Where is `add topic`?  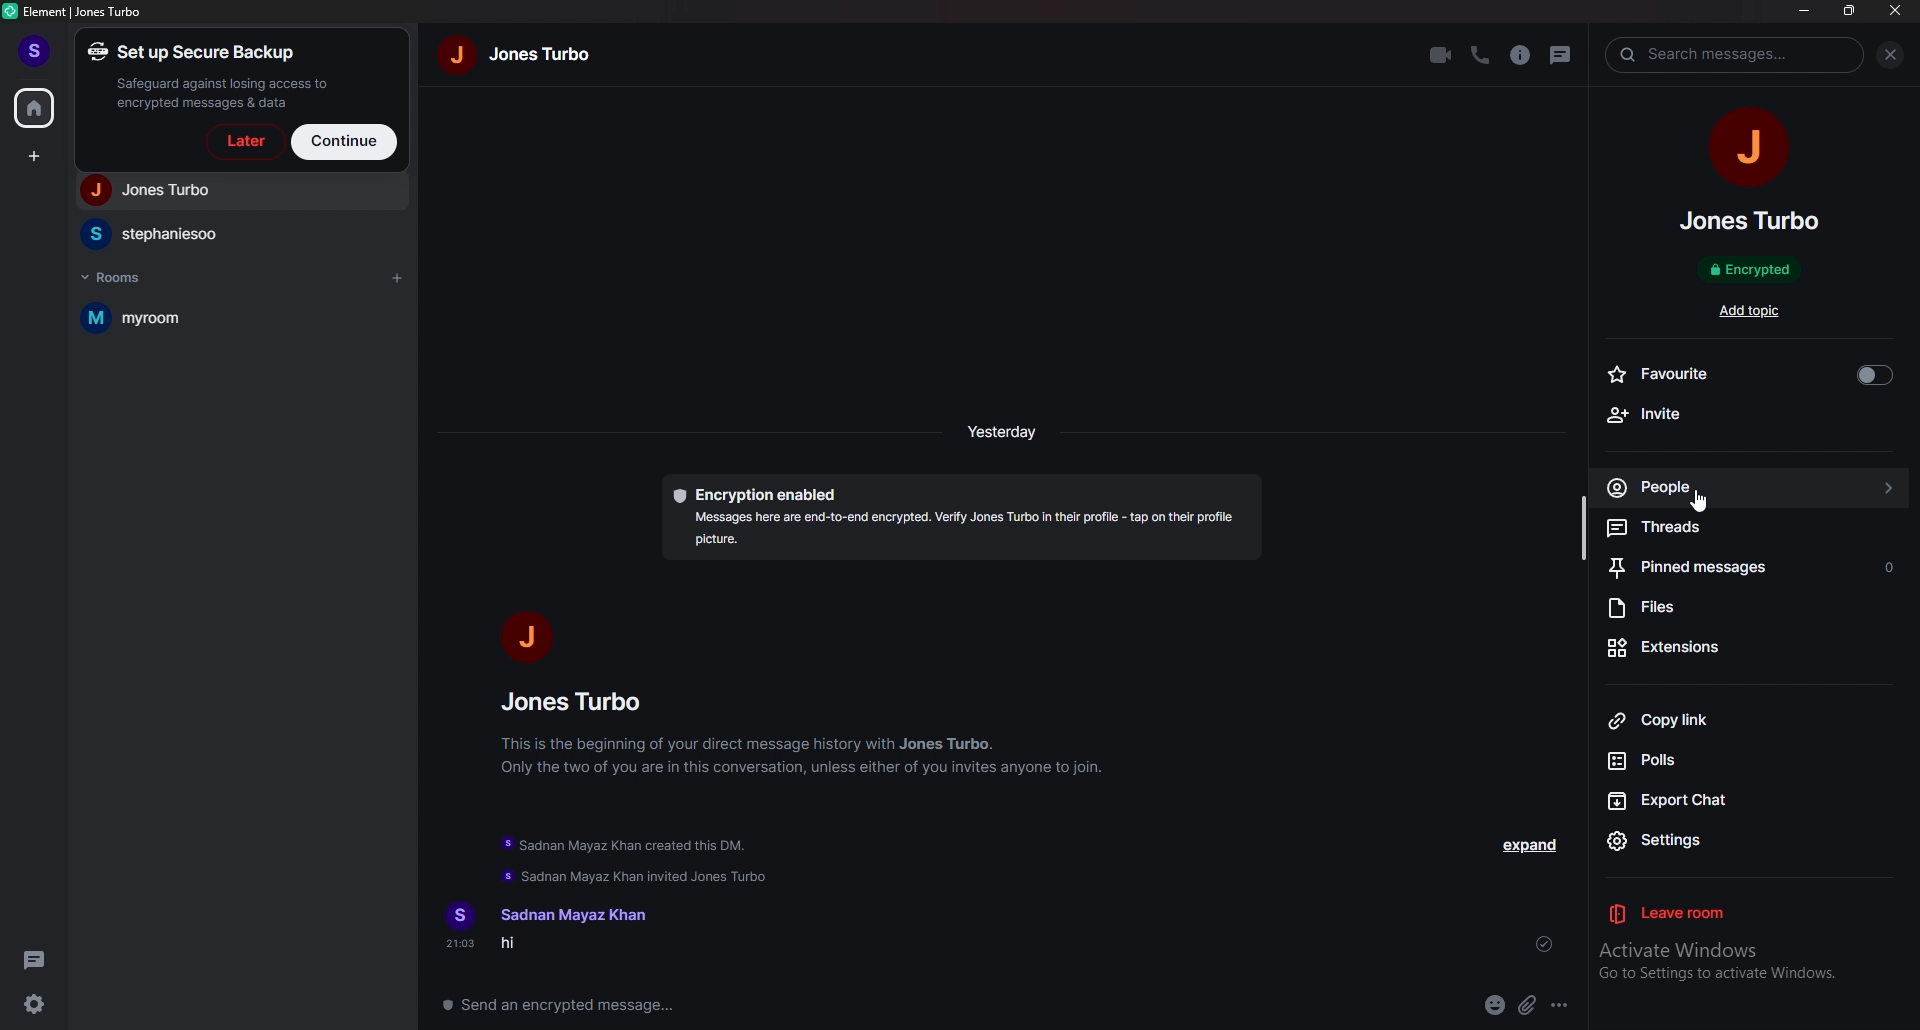
add topic is located at coordinates (1751, 309).